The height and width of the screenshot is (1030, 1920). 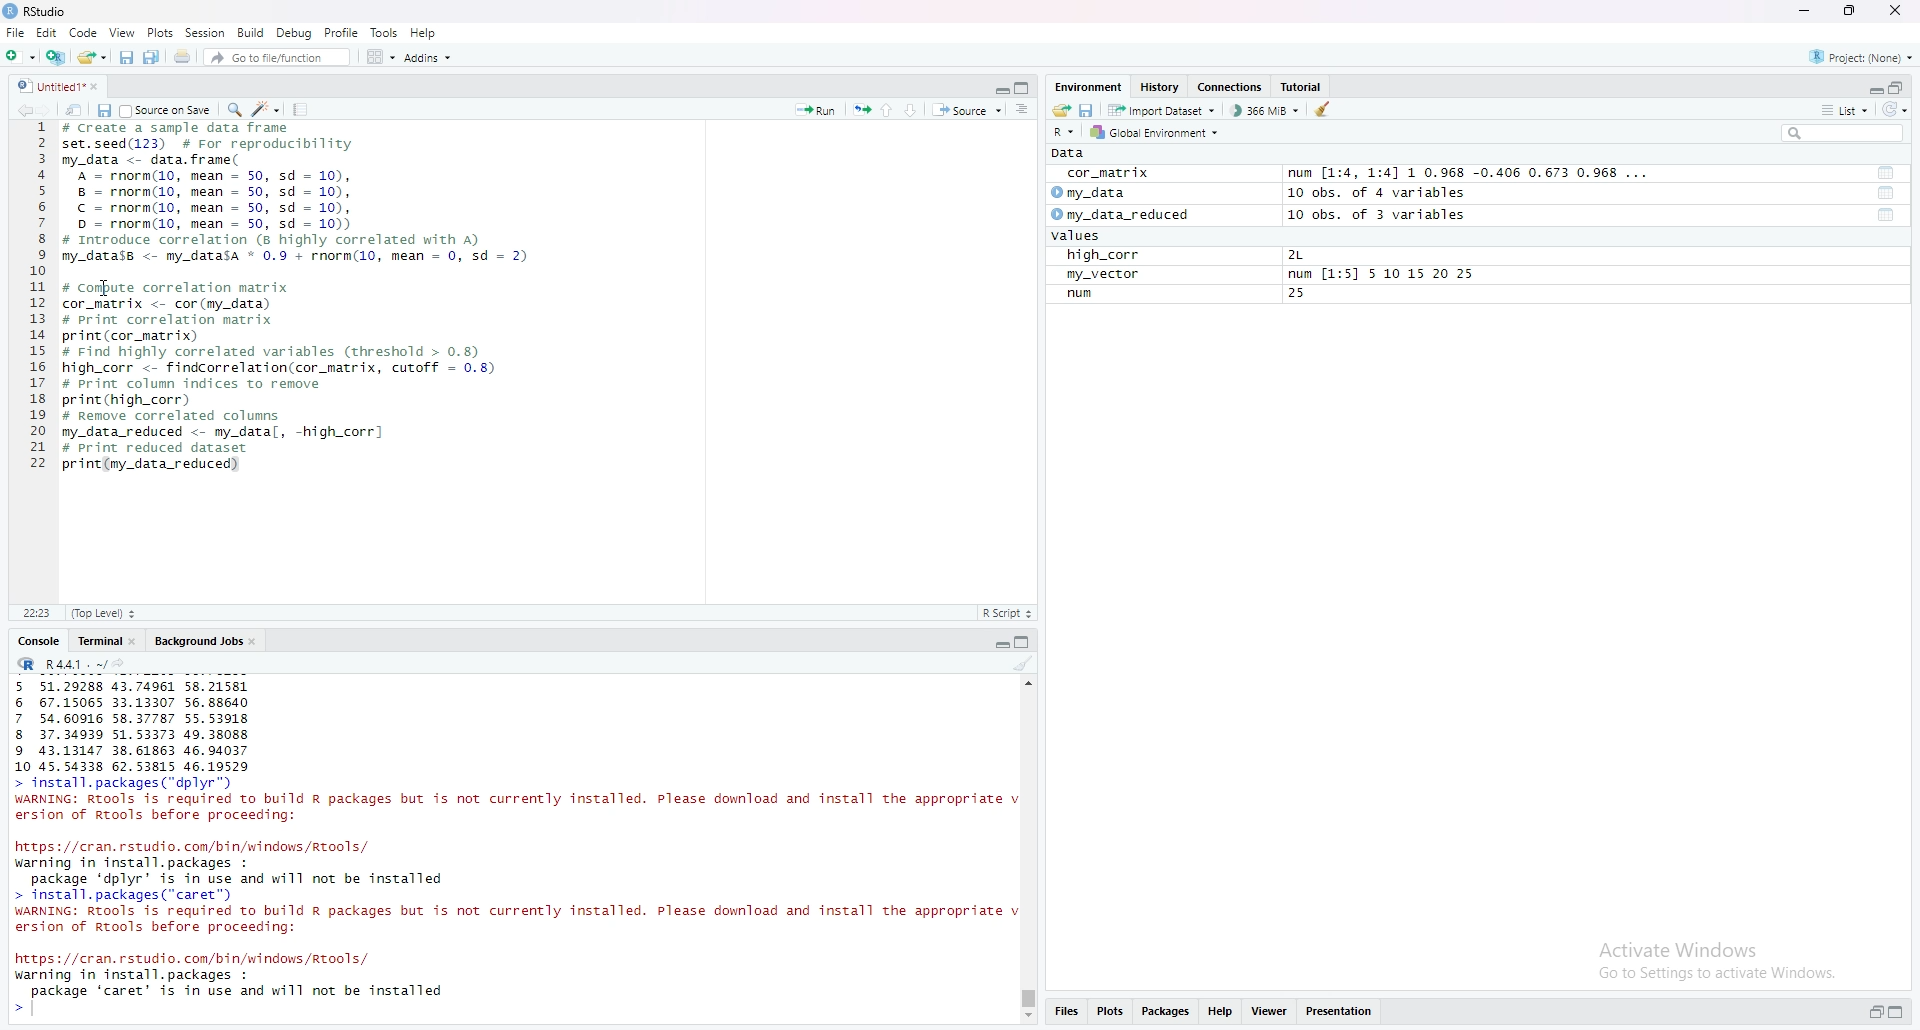 What do you see at coordinates (1325, 109) in the screenshot?
I see `clean` at bounding box center [1325, 109].